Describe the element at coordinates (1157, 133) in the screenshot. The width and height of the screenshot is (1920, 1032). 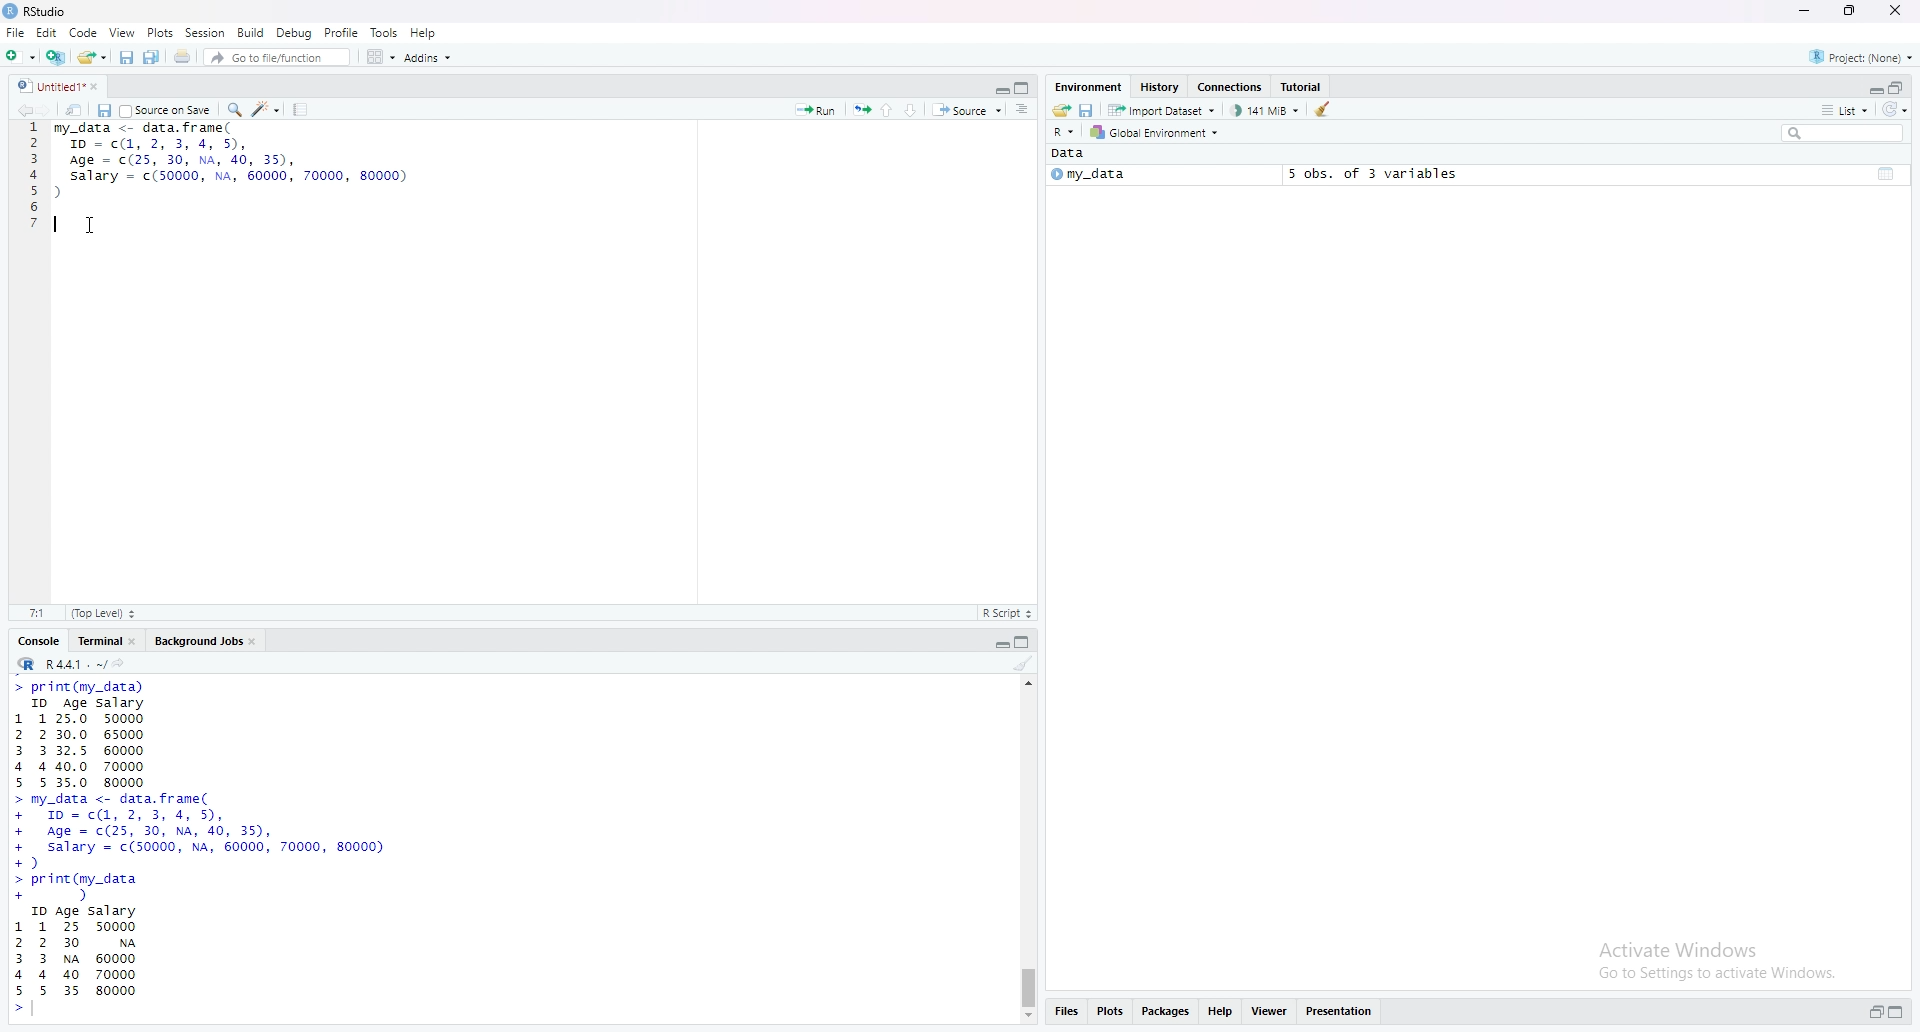
I see `global environment` at that location.